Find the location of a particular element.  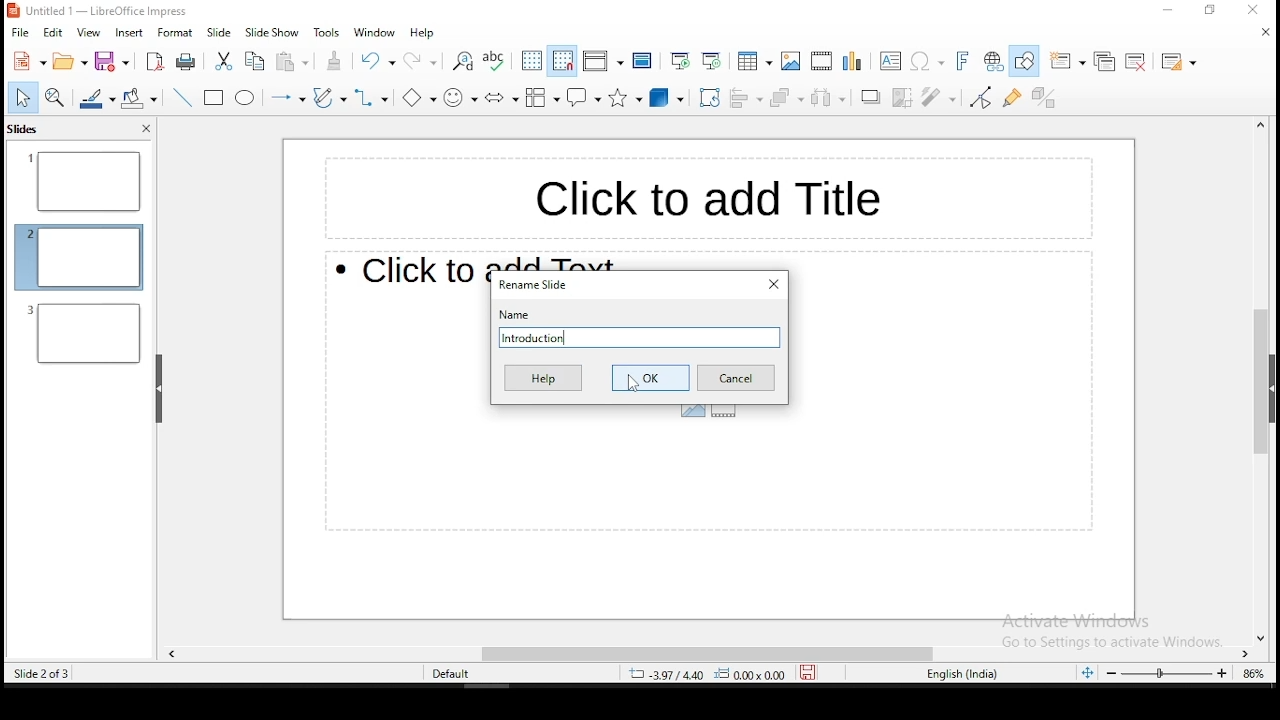

insert video is located at coordinates (821, 59).